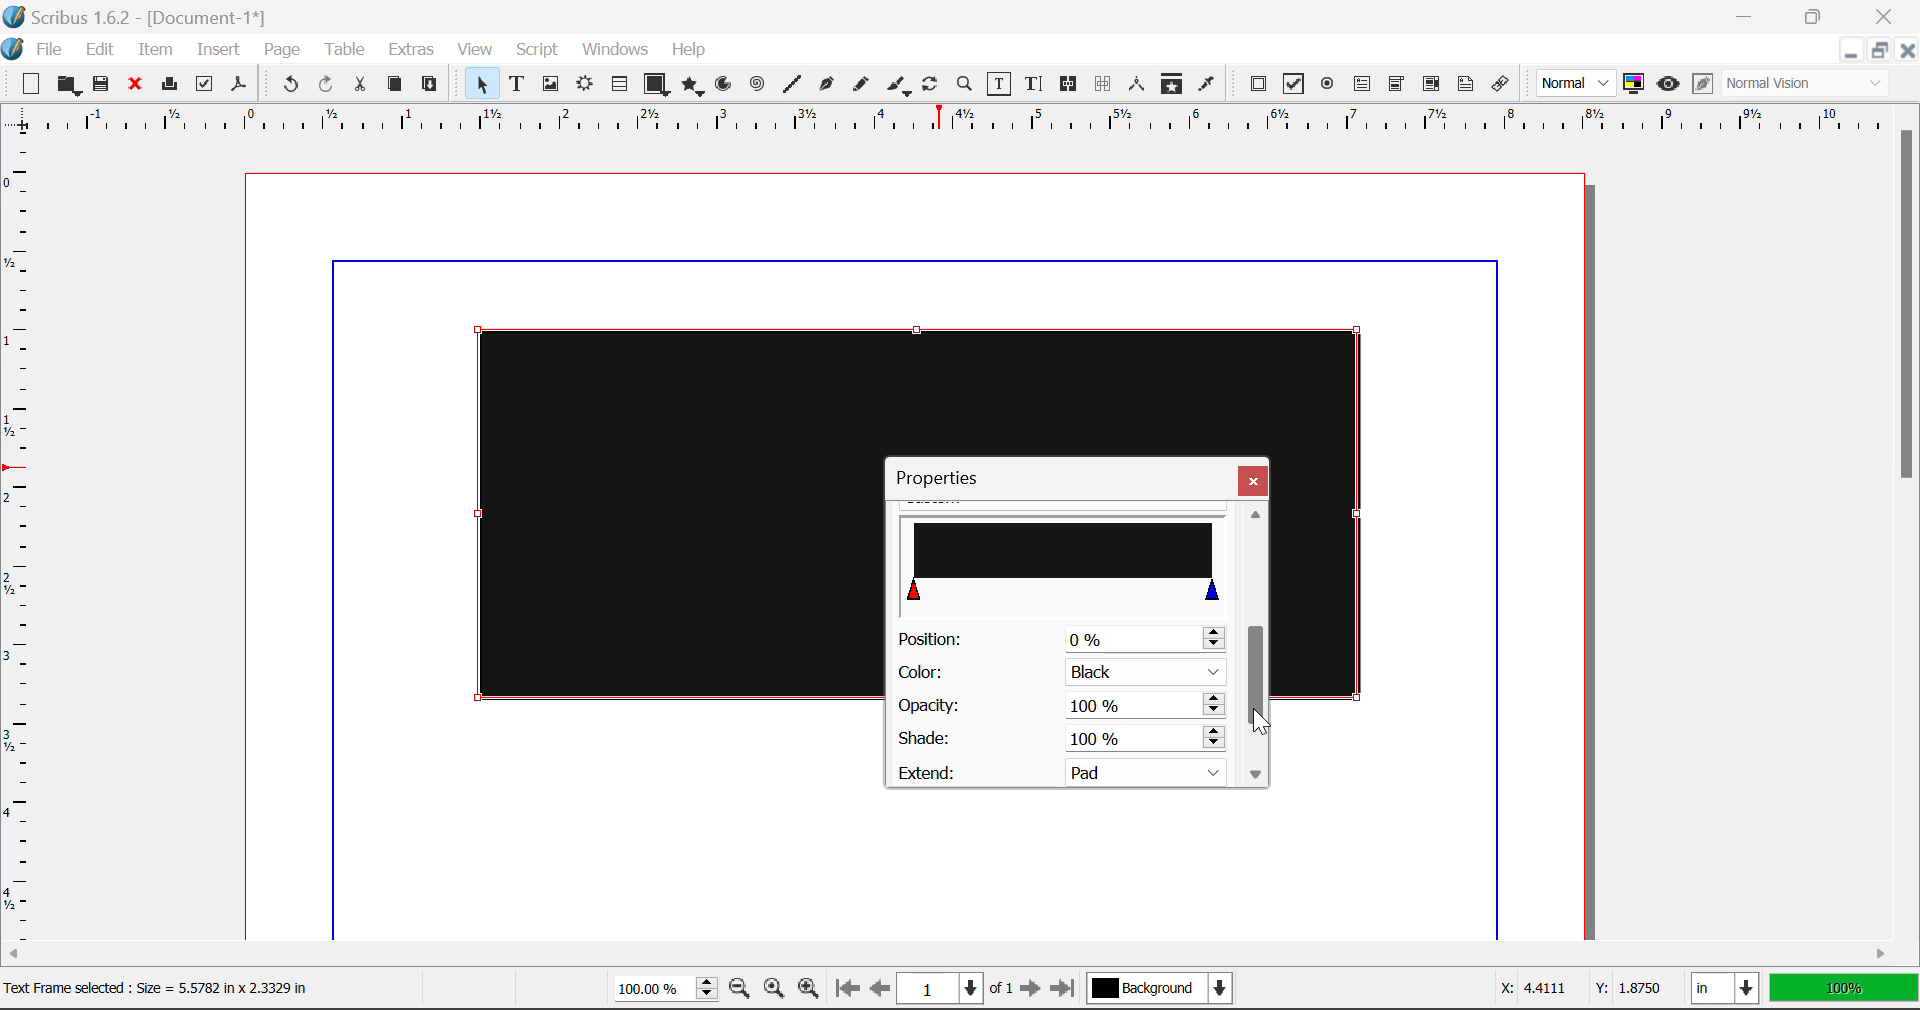  What do you see at coordinates (54, 50) in the screenshot?
I see `File` at bounding box center [54, 50].